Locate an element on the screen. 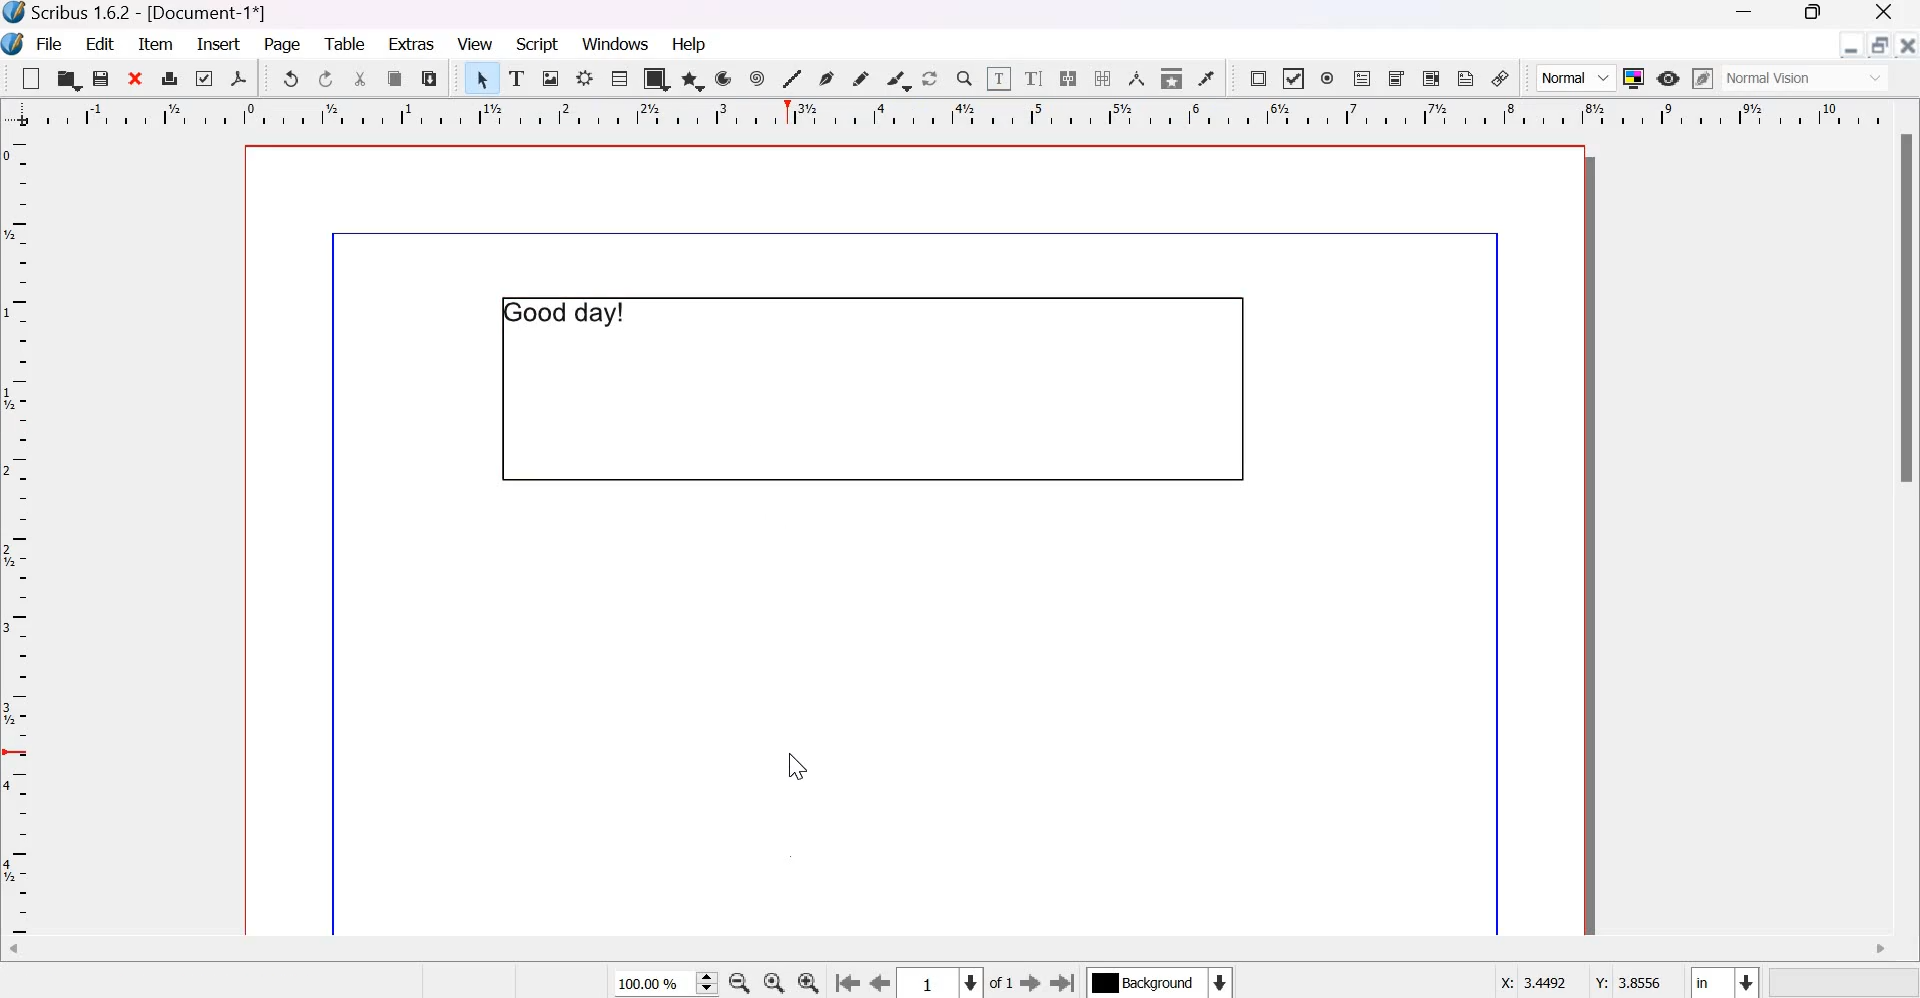 The image size is (1920, 998). close is located at coordinates (137, 77).